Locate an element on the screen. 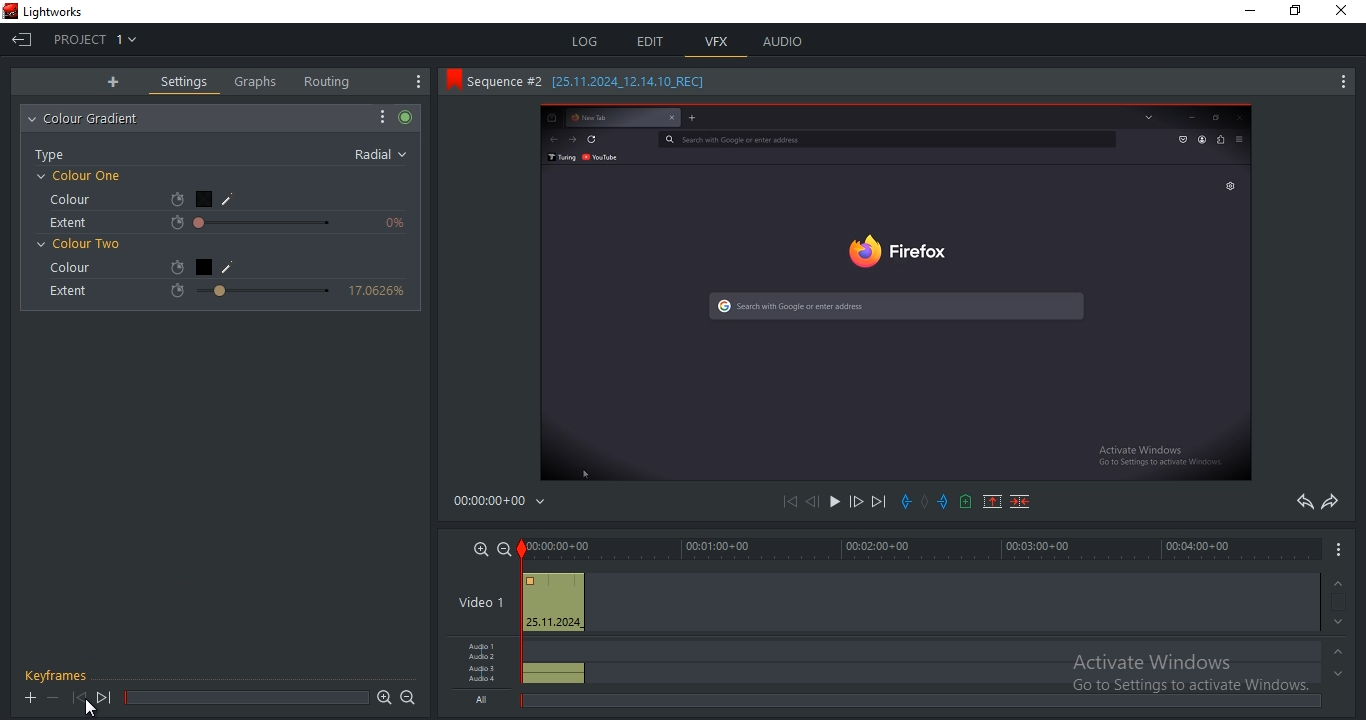 Image resolution: width=1366 pixels, height=720 pixels. type is located at coordinates (56, 156).